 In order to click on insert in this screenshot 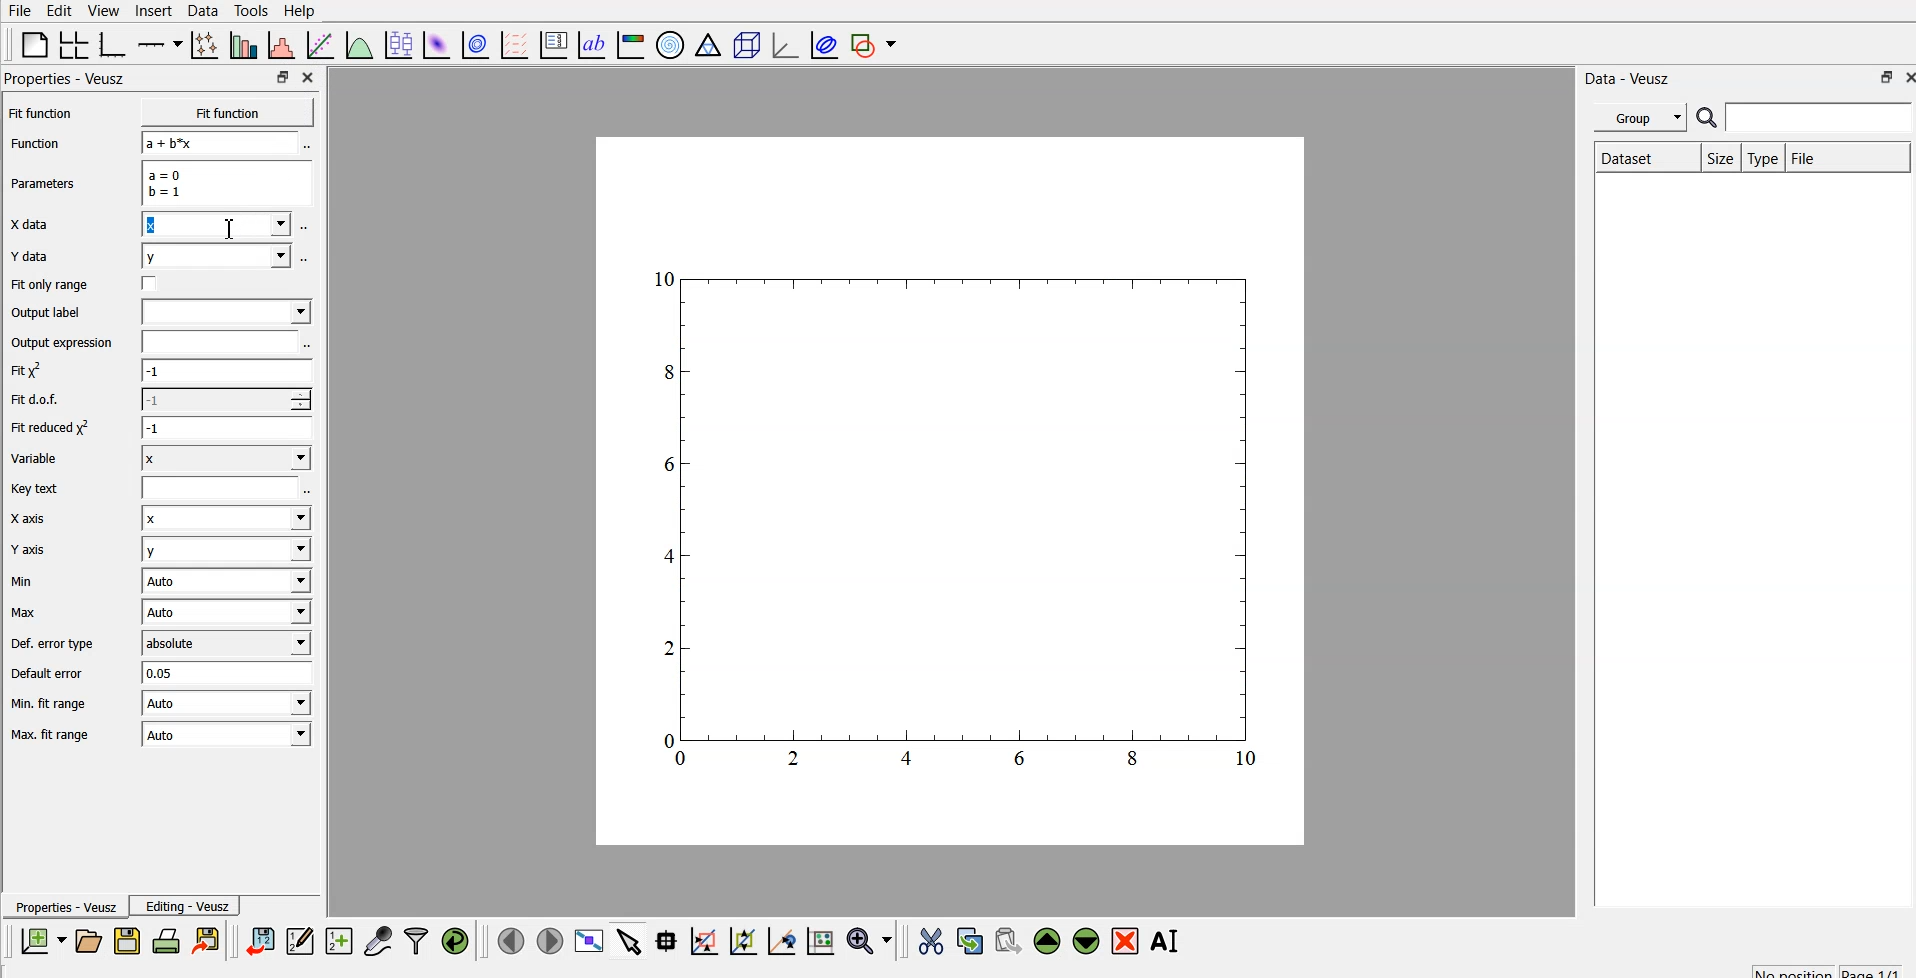, I will do `click(151, 10)`.